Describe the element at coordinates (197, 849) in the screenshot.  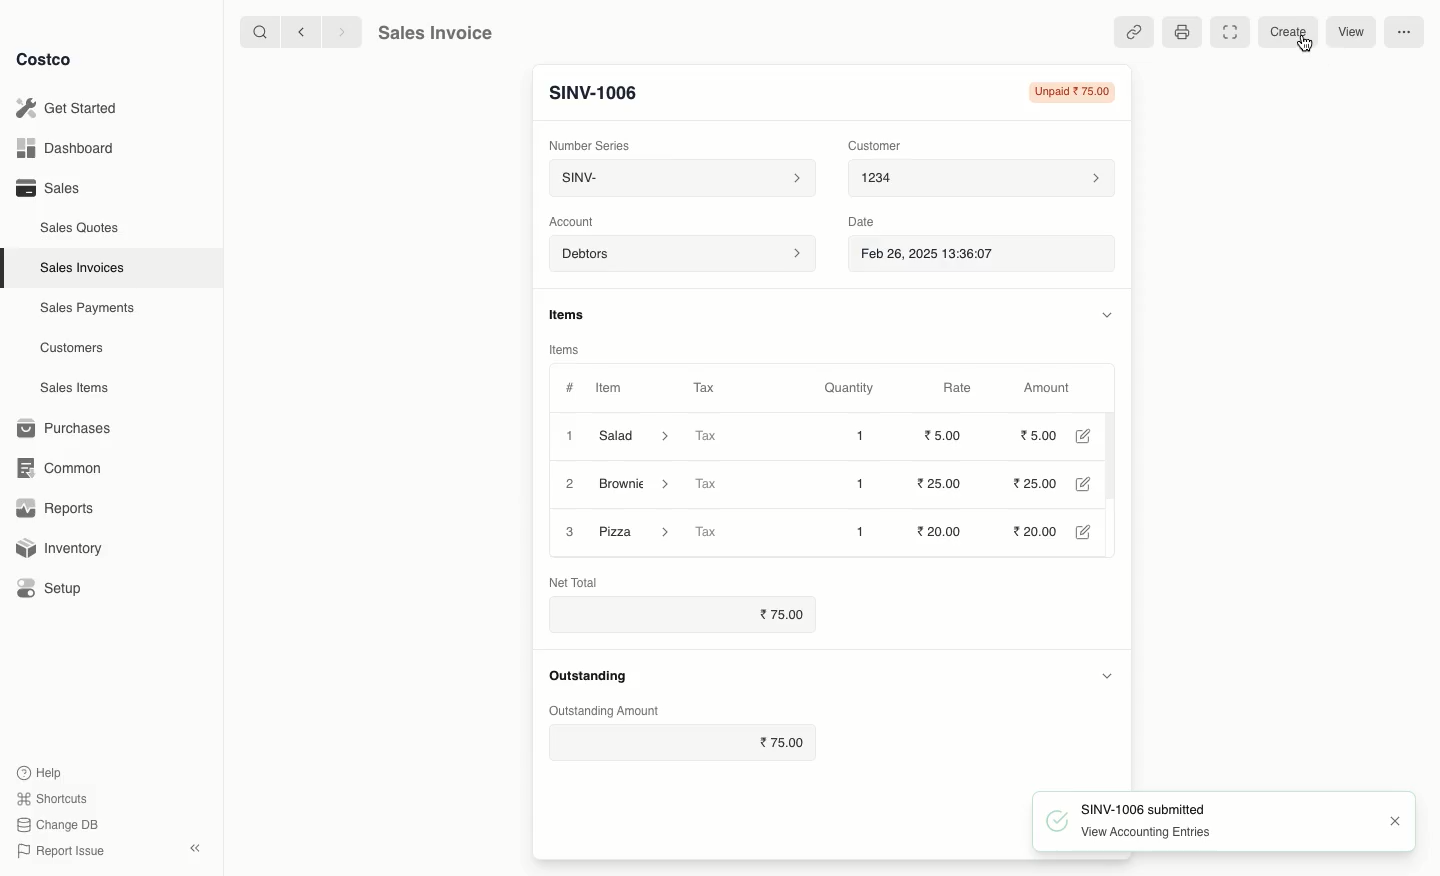
I see `Collapse` at that location.